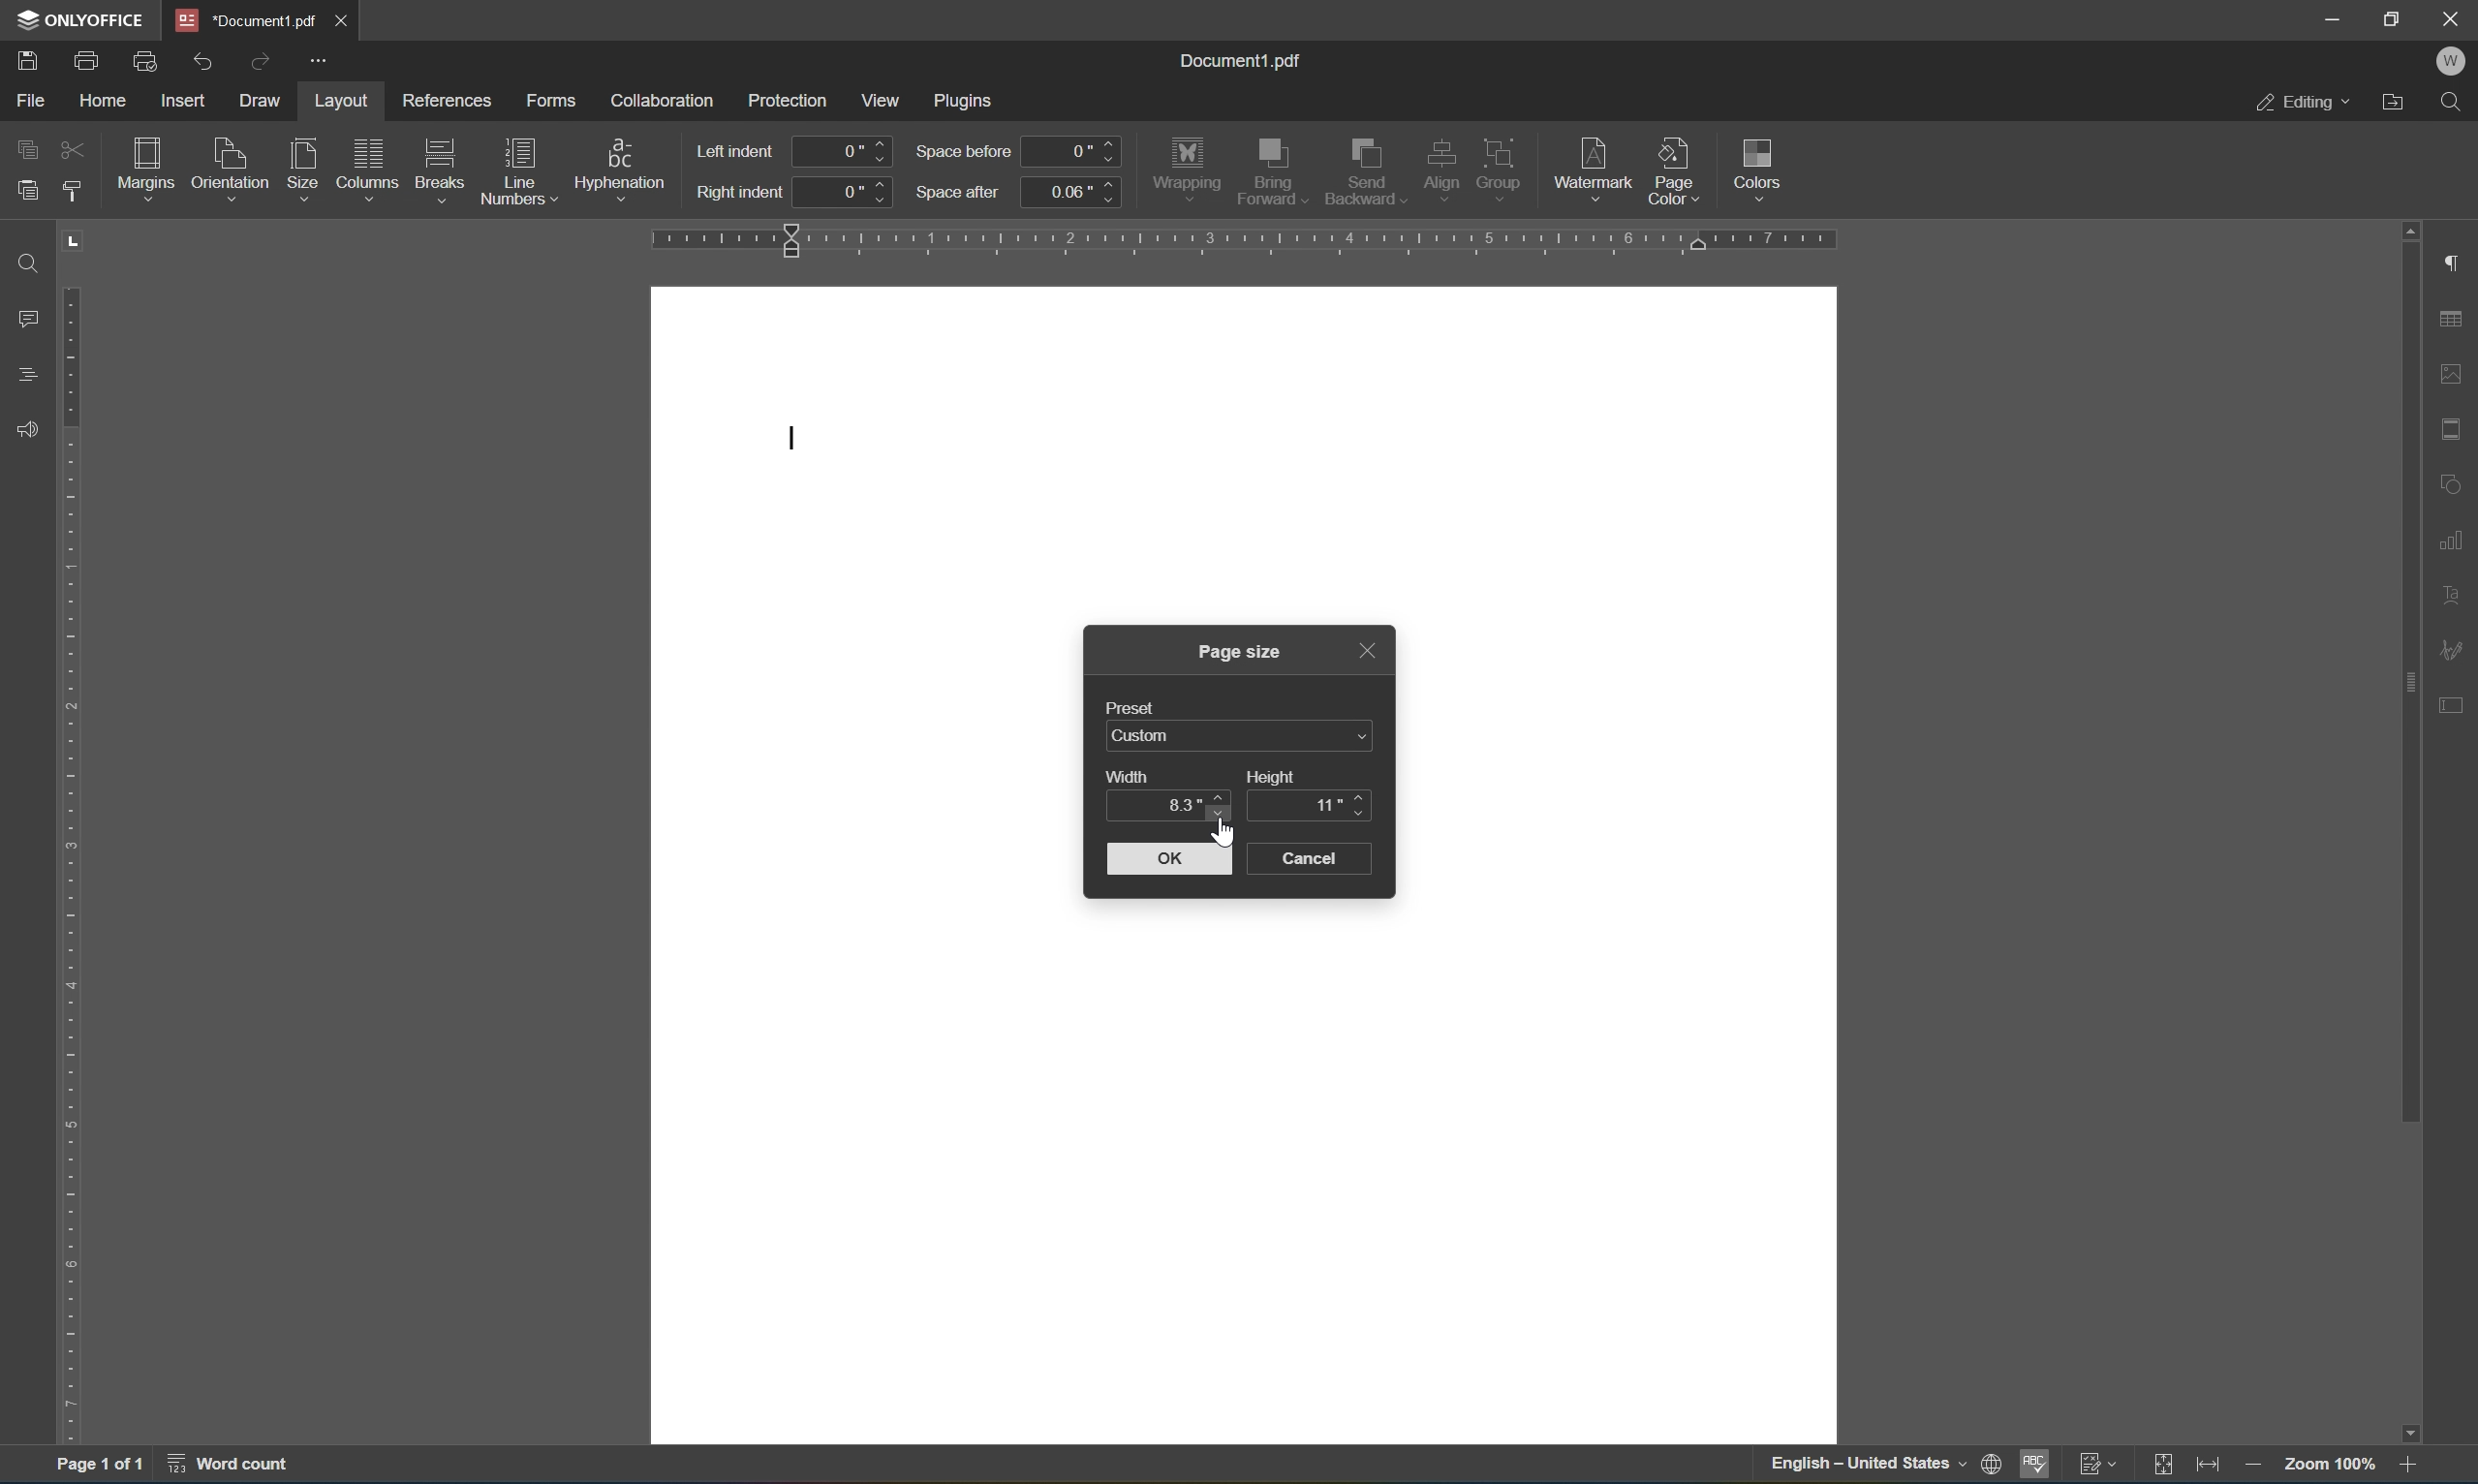 The width and height of the screenshot is (2478, 1484). Describe the element at coordinates (1072, 191) in the screenshot. I see `0.06` at that location.